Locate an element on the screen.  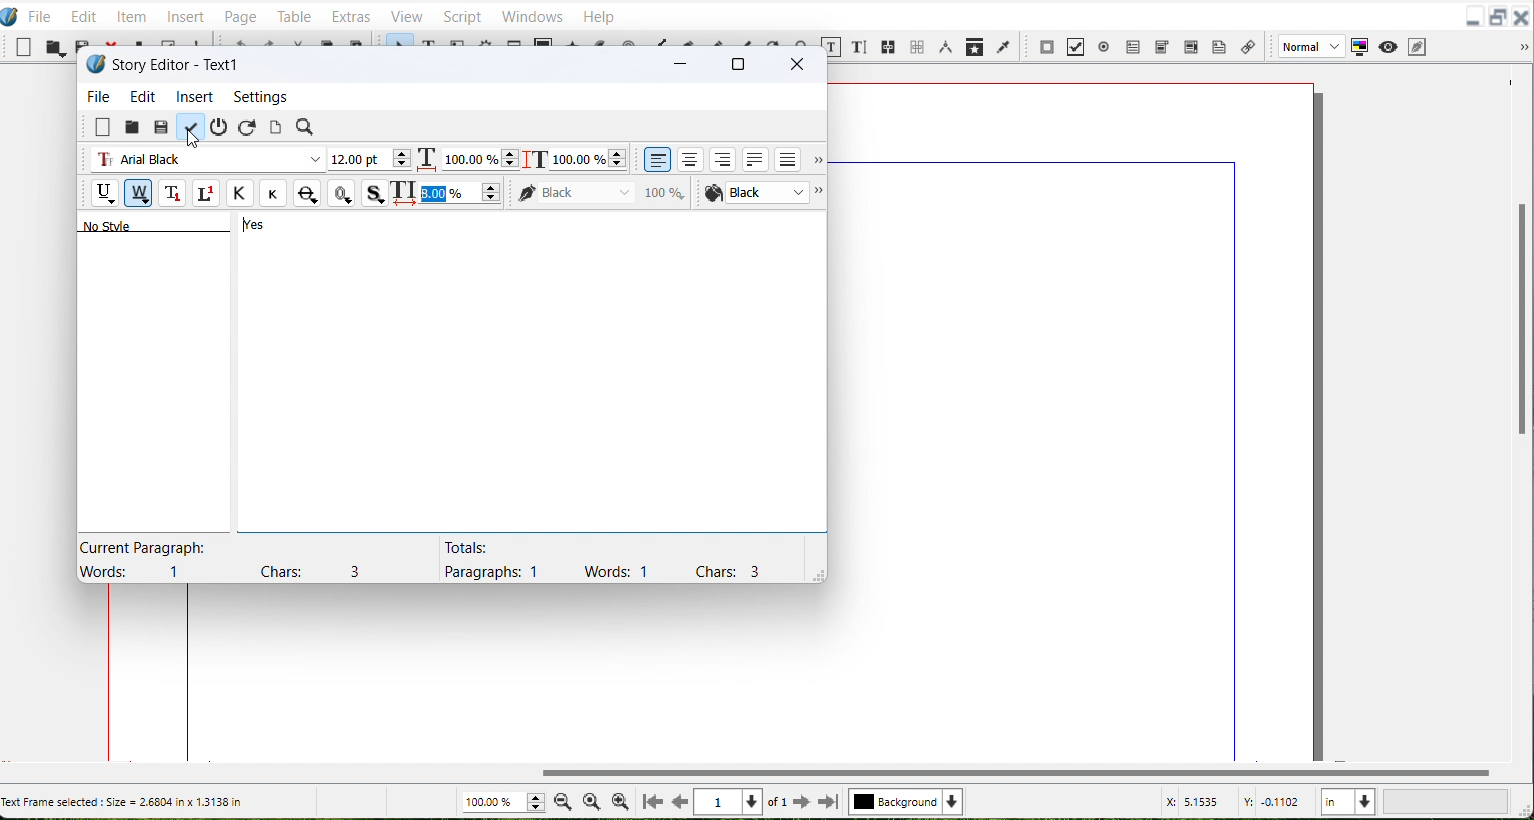
PDF Radio button is located at coordinates (1107, 44).